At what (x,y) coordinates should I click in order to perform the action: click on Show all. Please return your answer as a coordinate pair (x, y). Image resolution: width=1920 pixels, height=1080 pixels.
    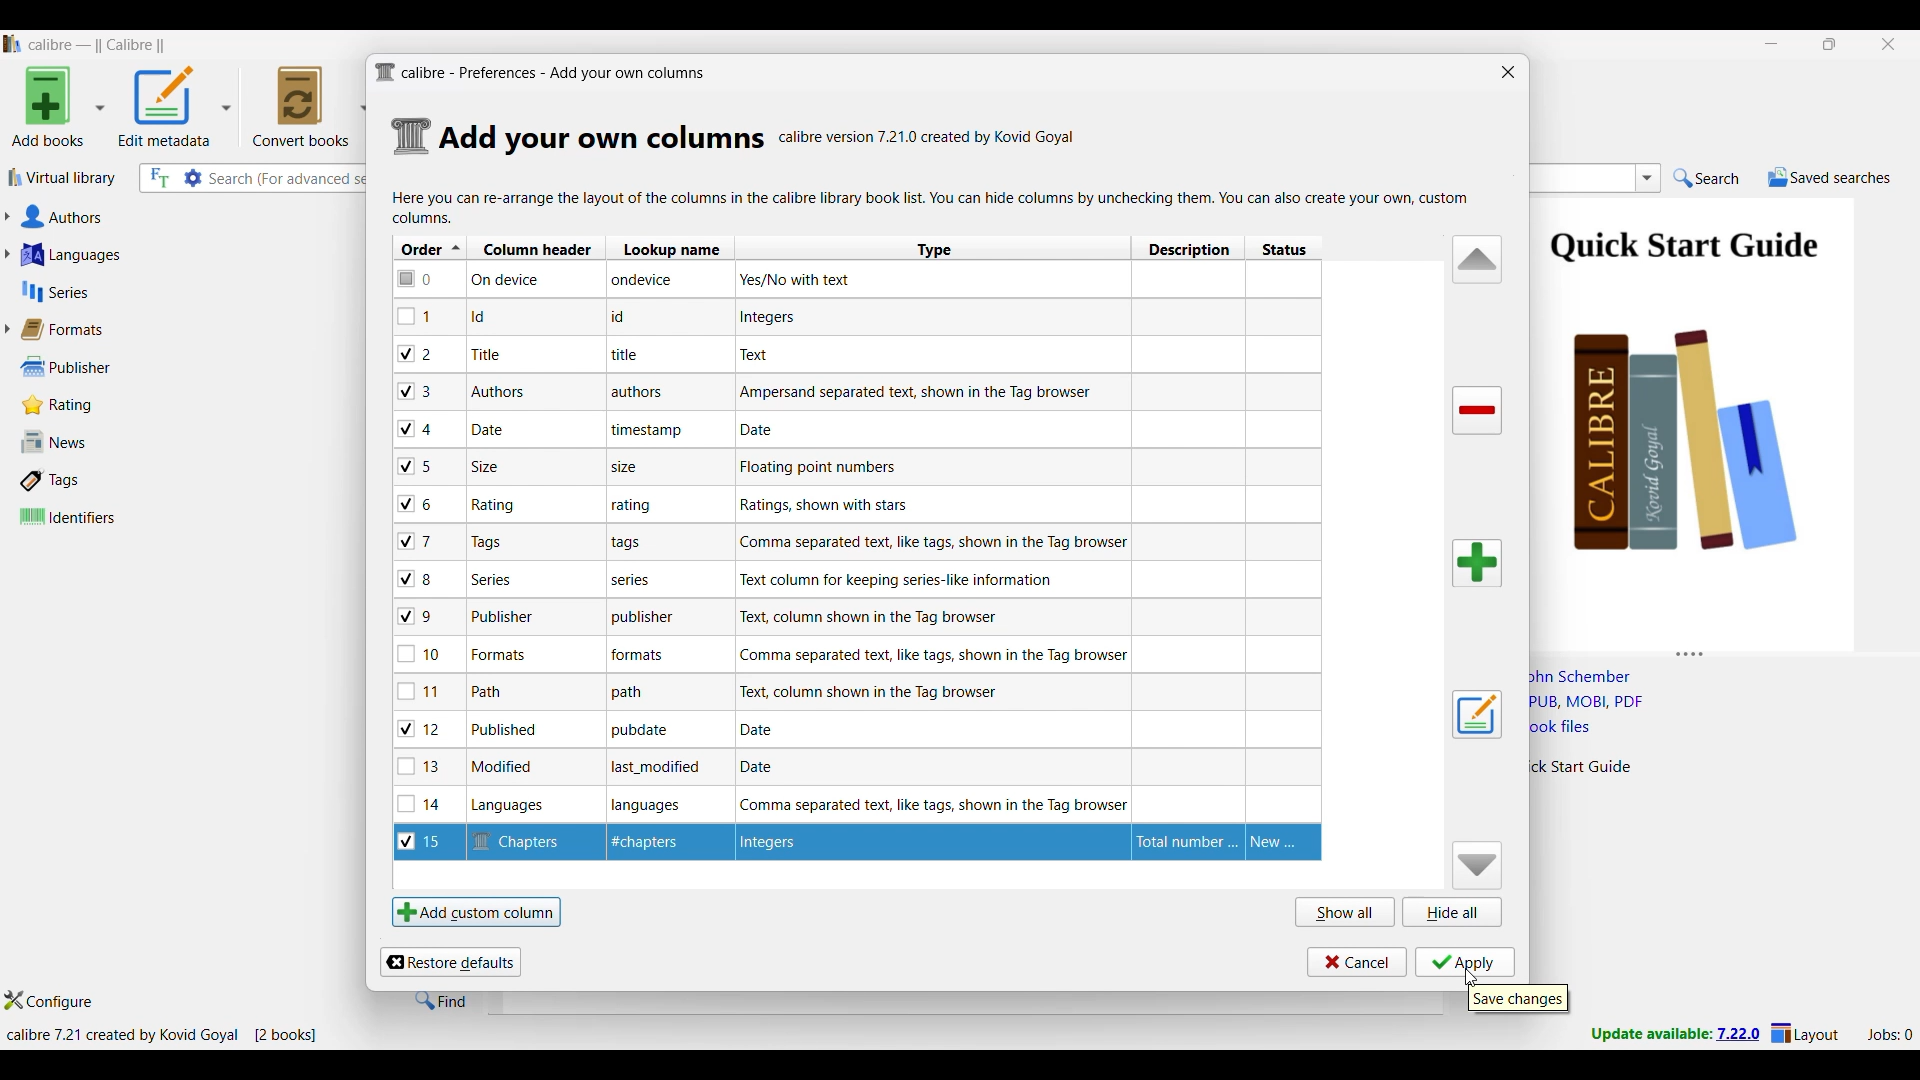
    Looking at the image, I should click on (1346, 911).